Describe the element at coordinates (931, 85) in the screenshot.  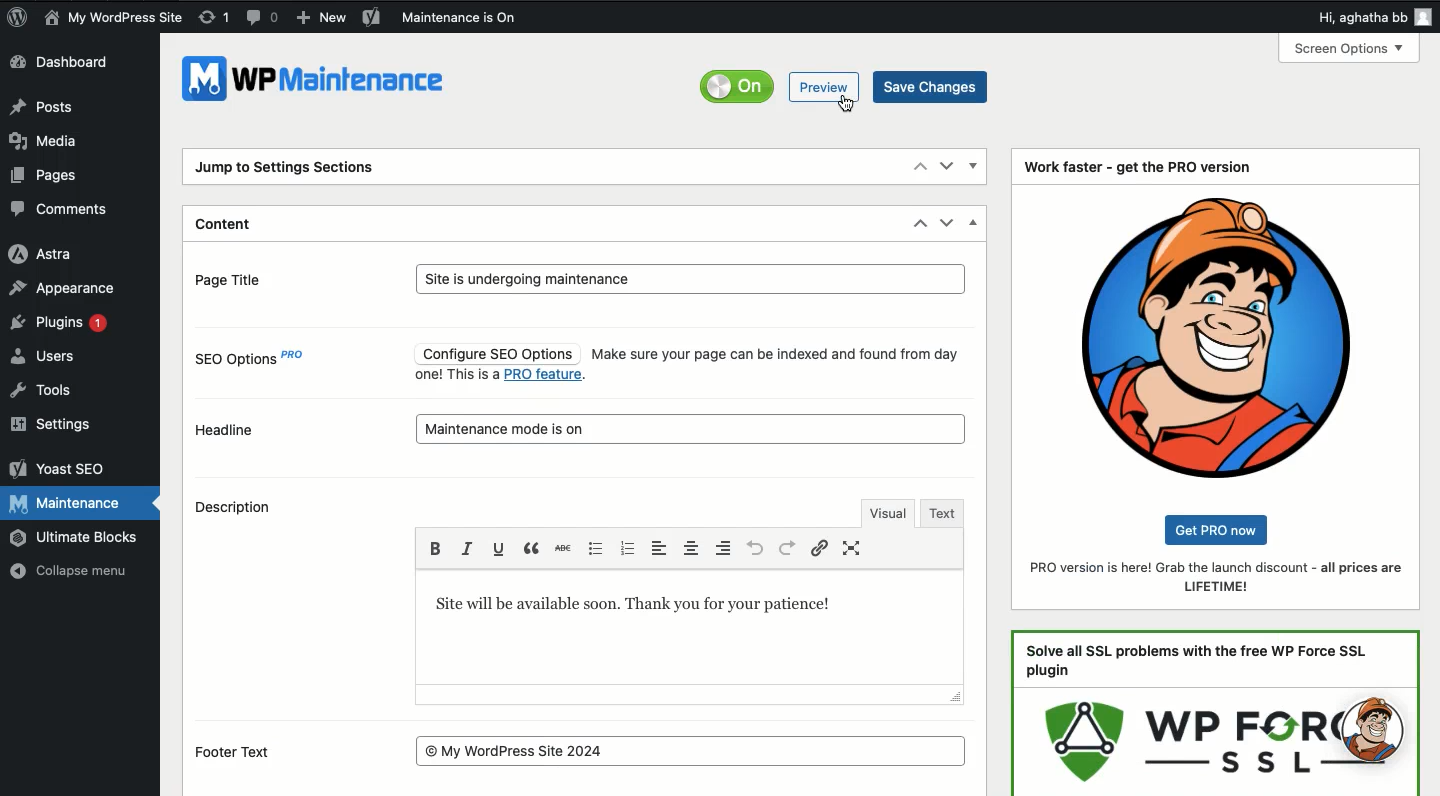
I see `Save changes` at that location.